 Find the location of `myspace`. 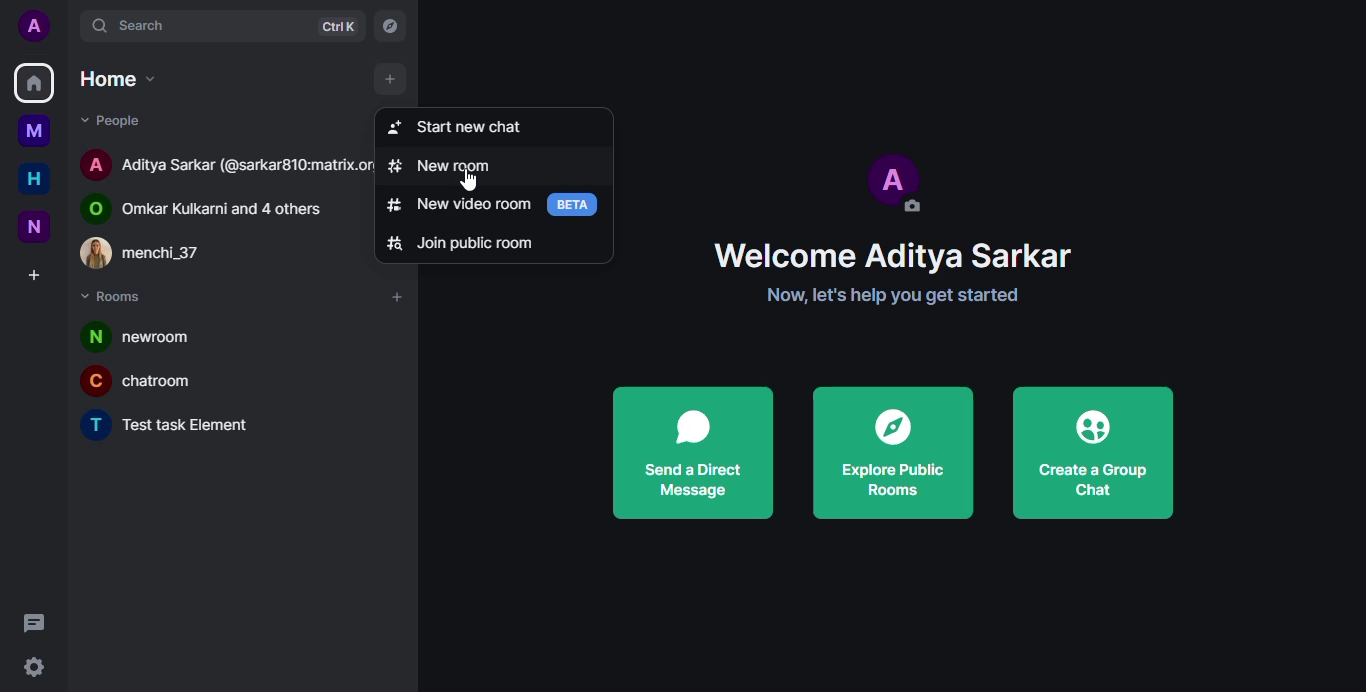

myspace is located at coordinates (35, 131).